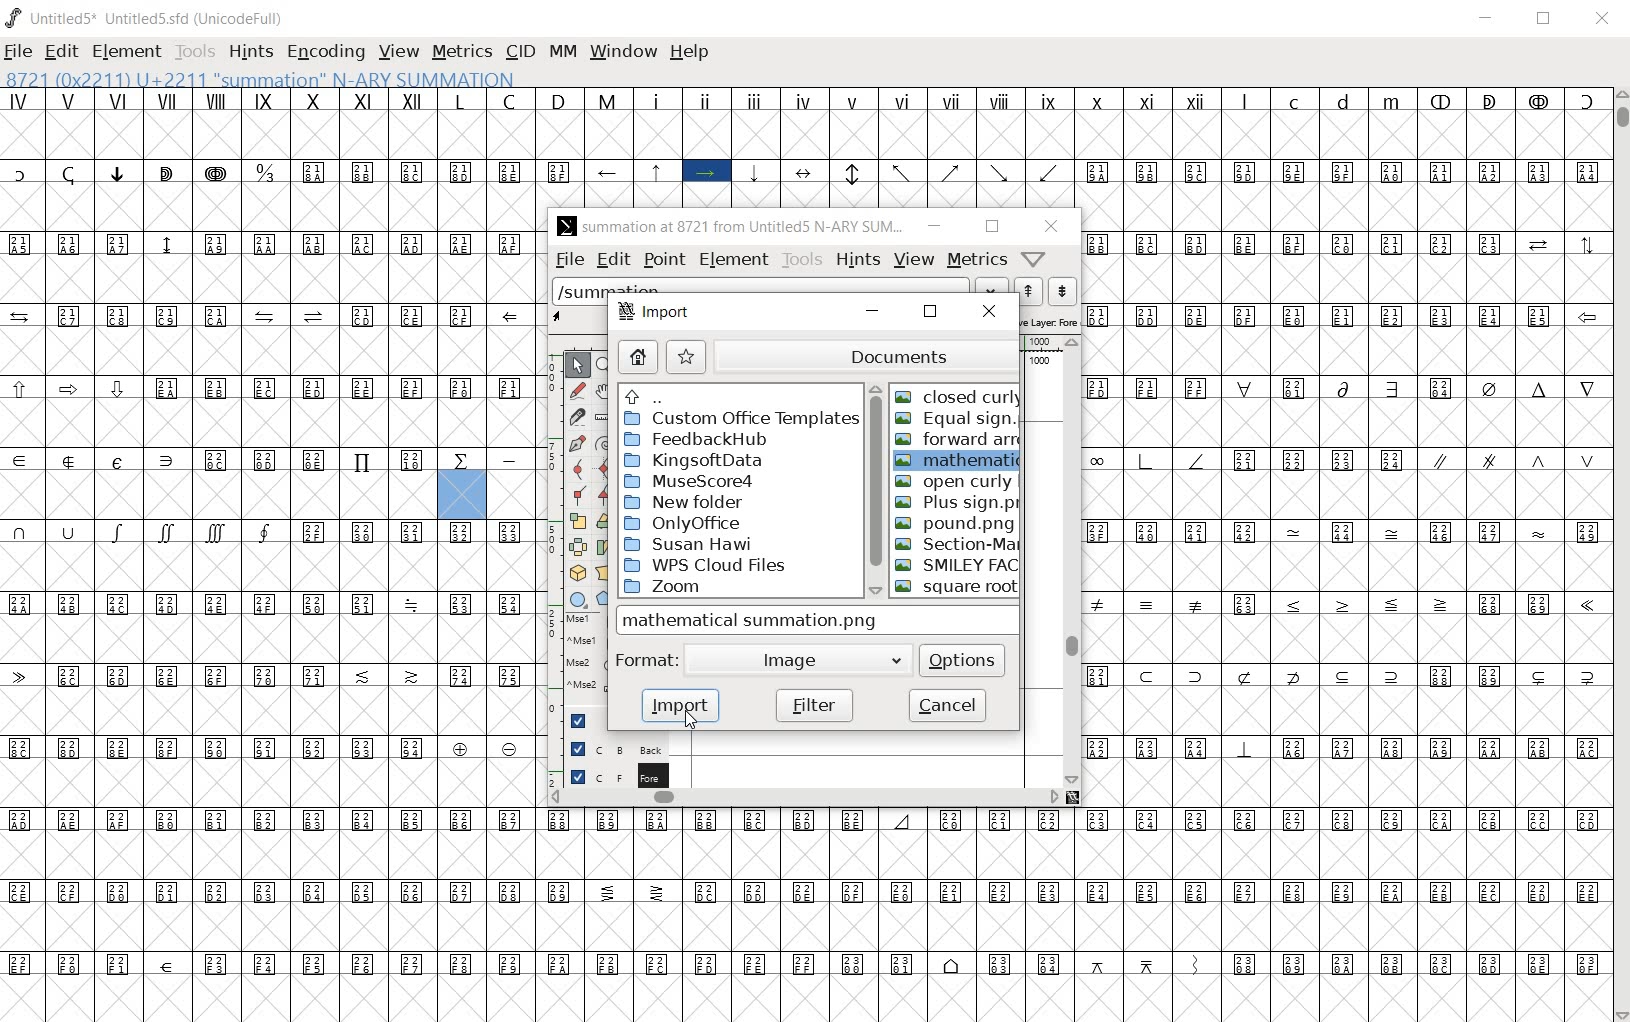  I want to click on ELEMENT, so click(128, 51).